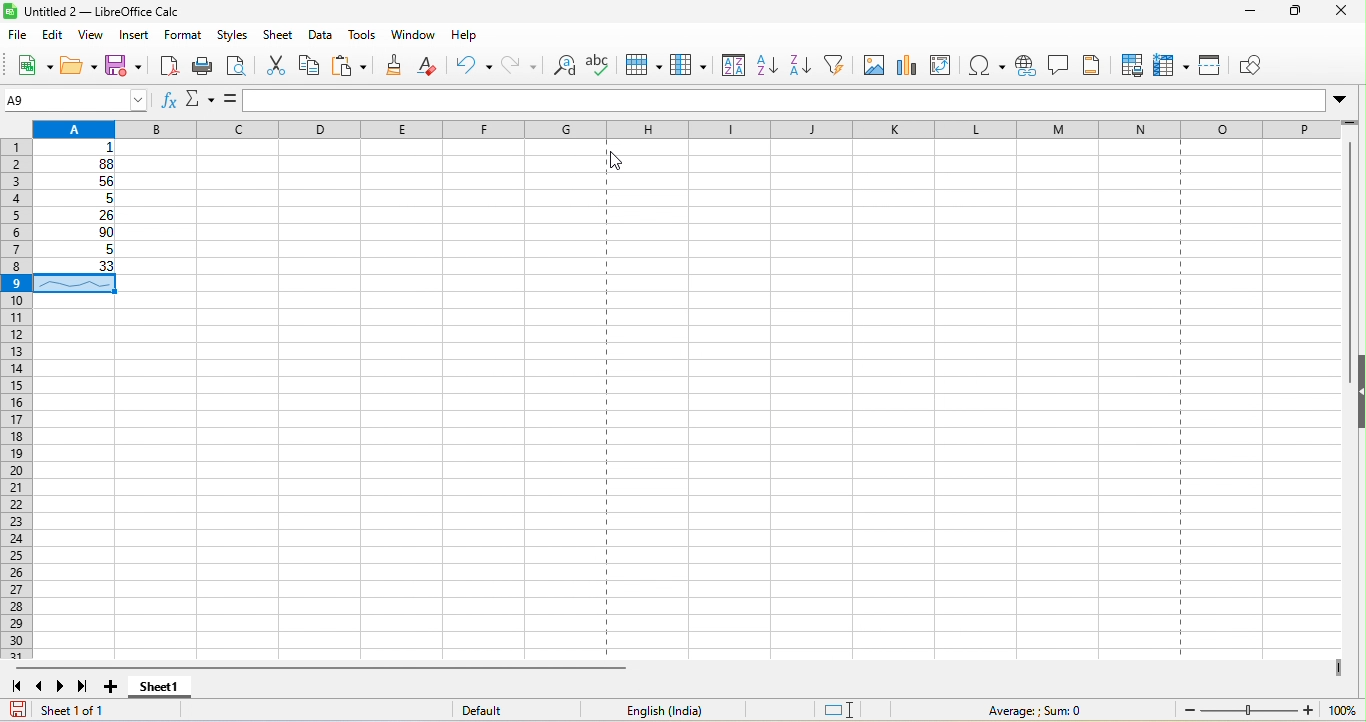 The image size is (1366, 722). I want to click on scroll to last sheet, so click(88, 689).